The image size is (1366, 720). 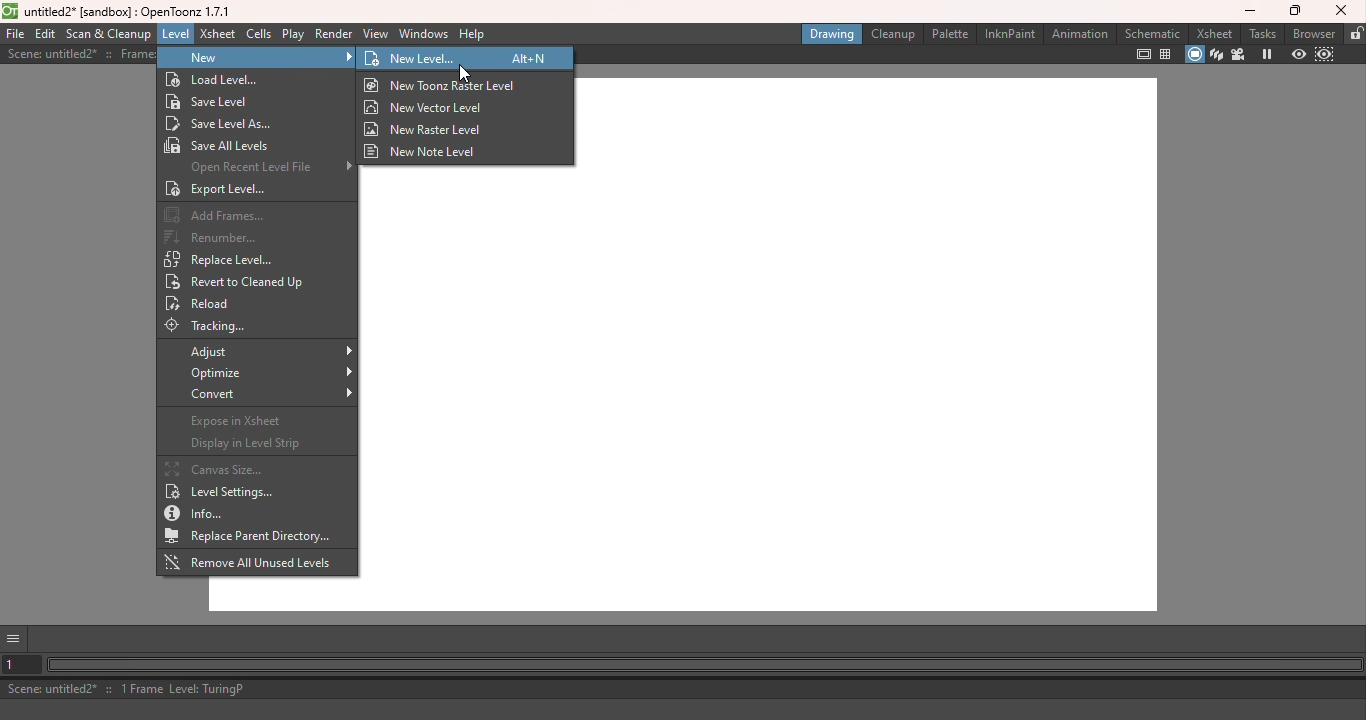 I want to click on Palette, so click(x=949, y=34).